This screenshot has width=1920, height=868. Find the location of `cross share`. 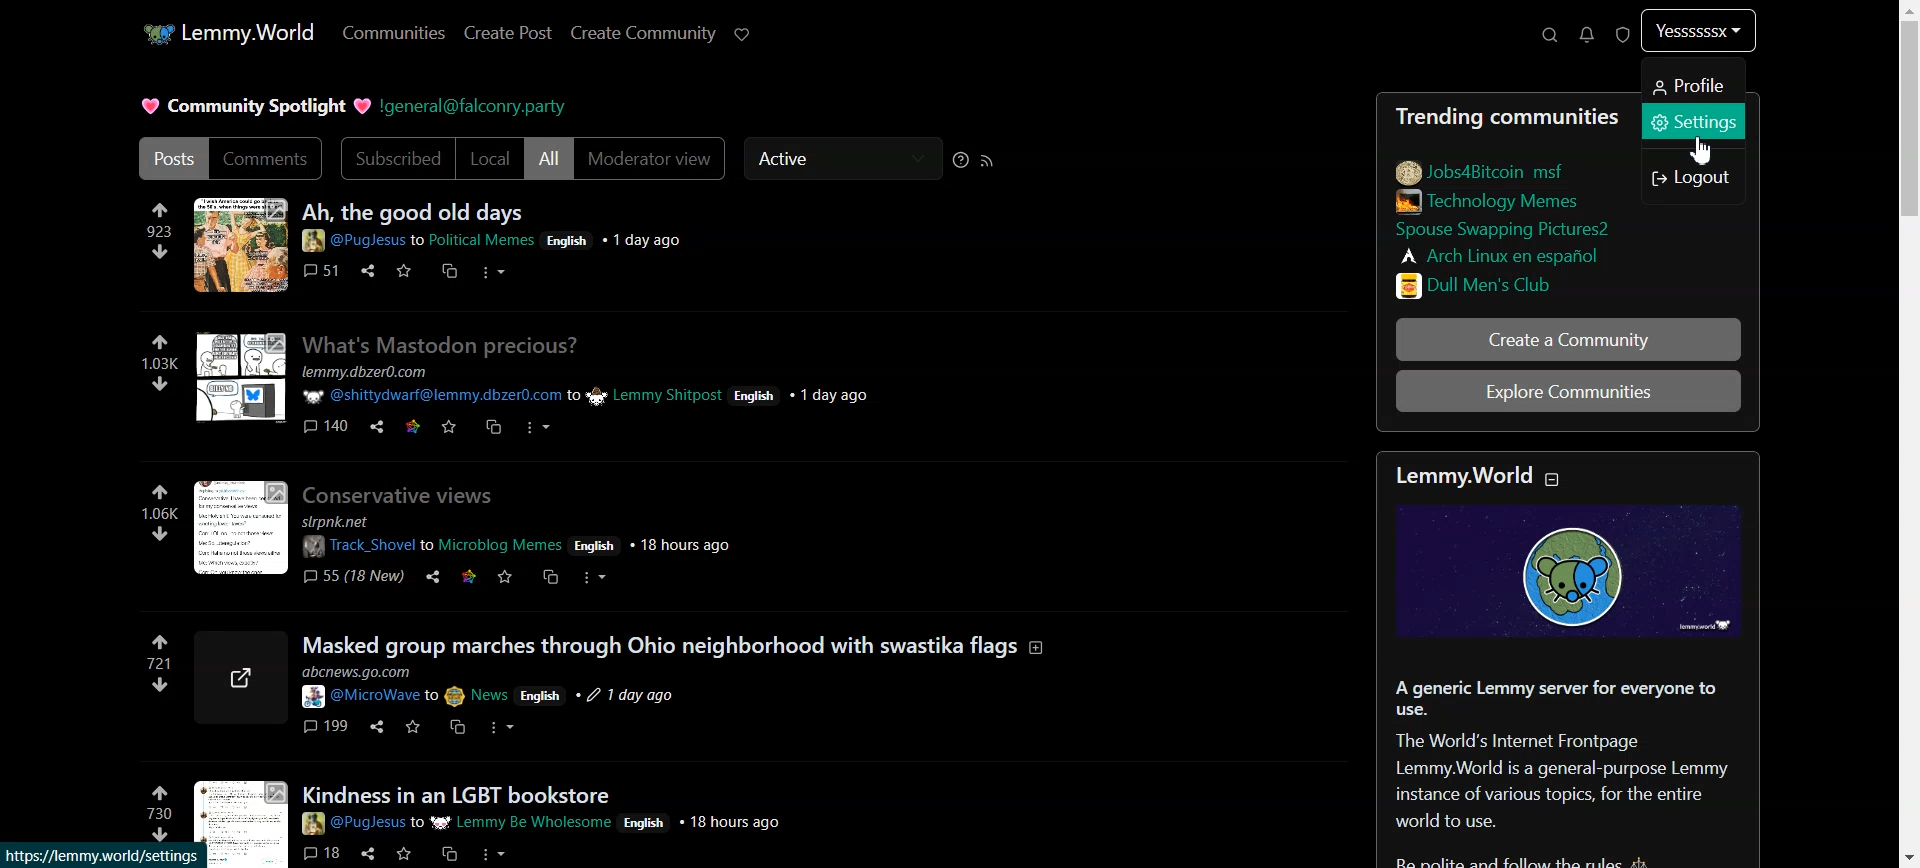

cross share is located at coordinates (450, 270).